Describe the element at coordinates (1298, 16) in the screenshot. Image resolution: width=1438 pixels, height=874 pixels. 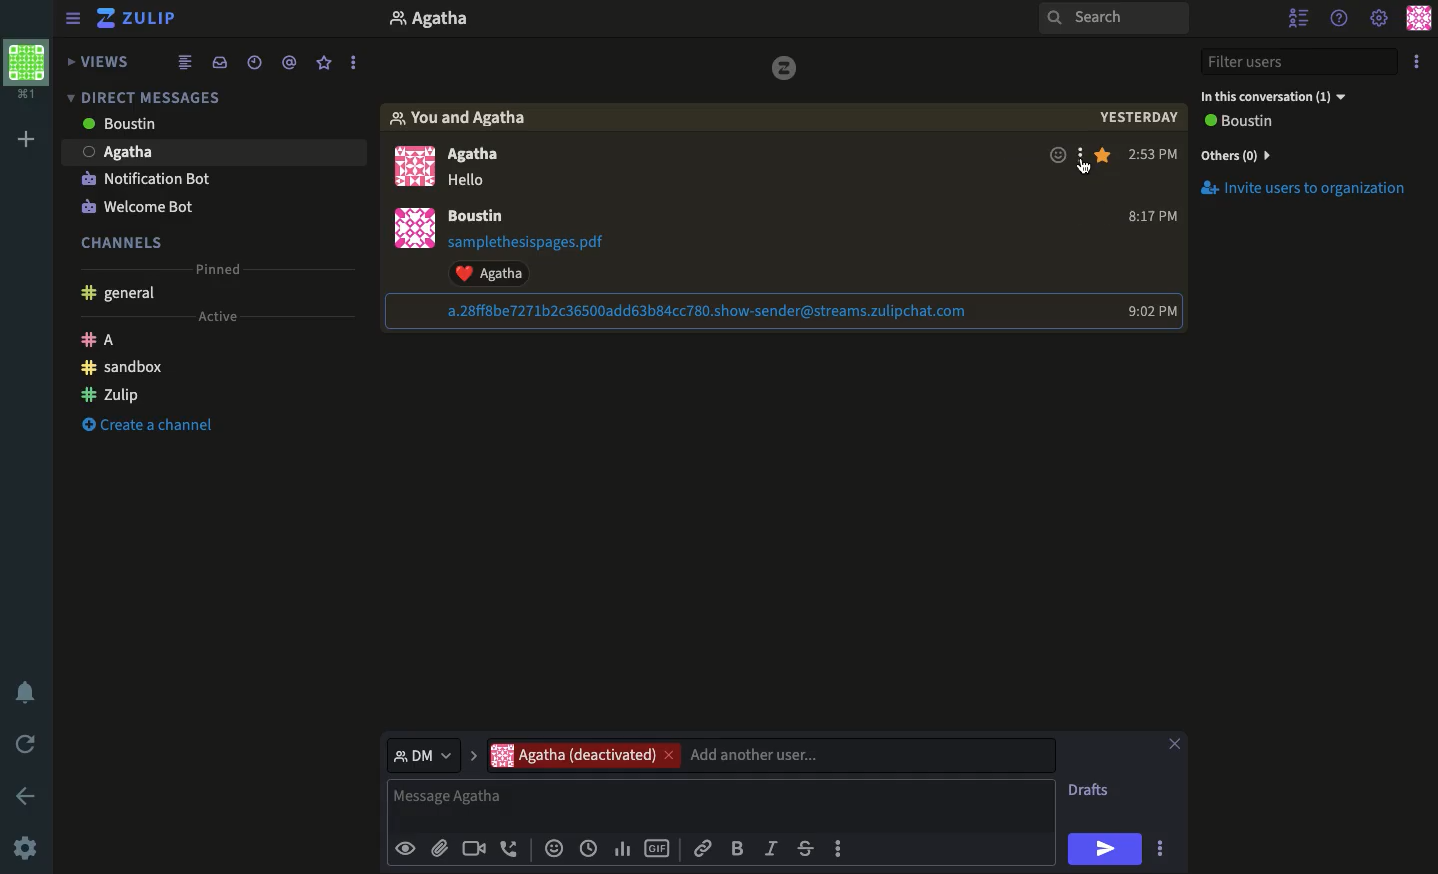
I see `Hide users list` at that location.